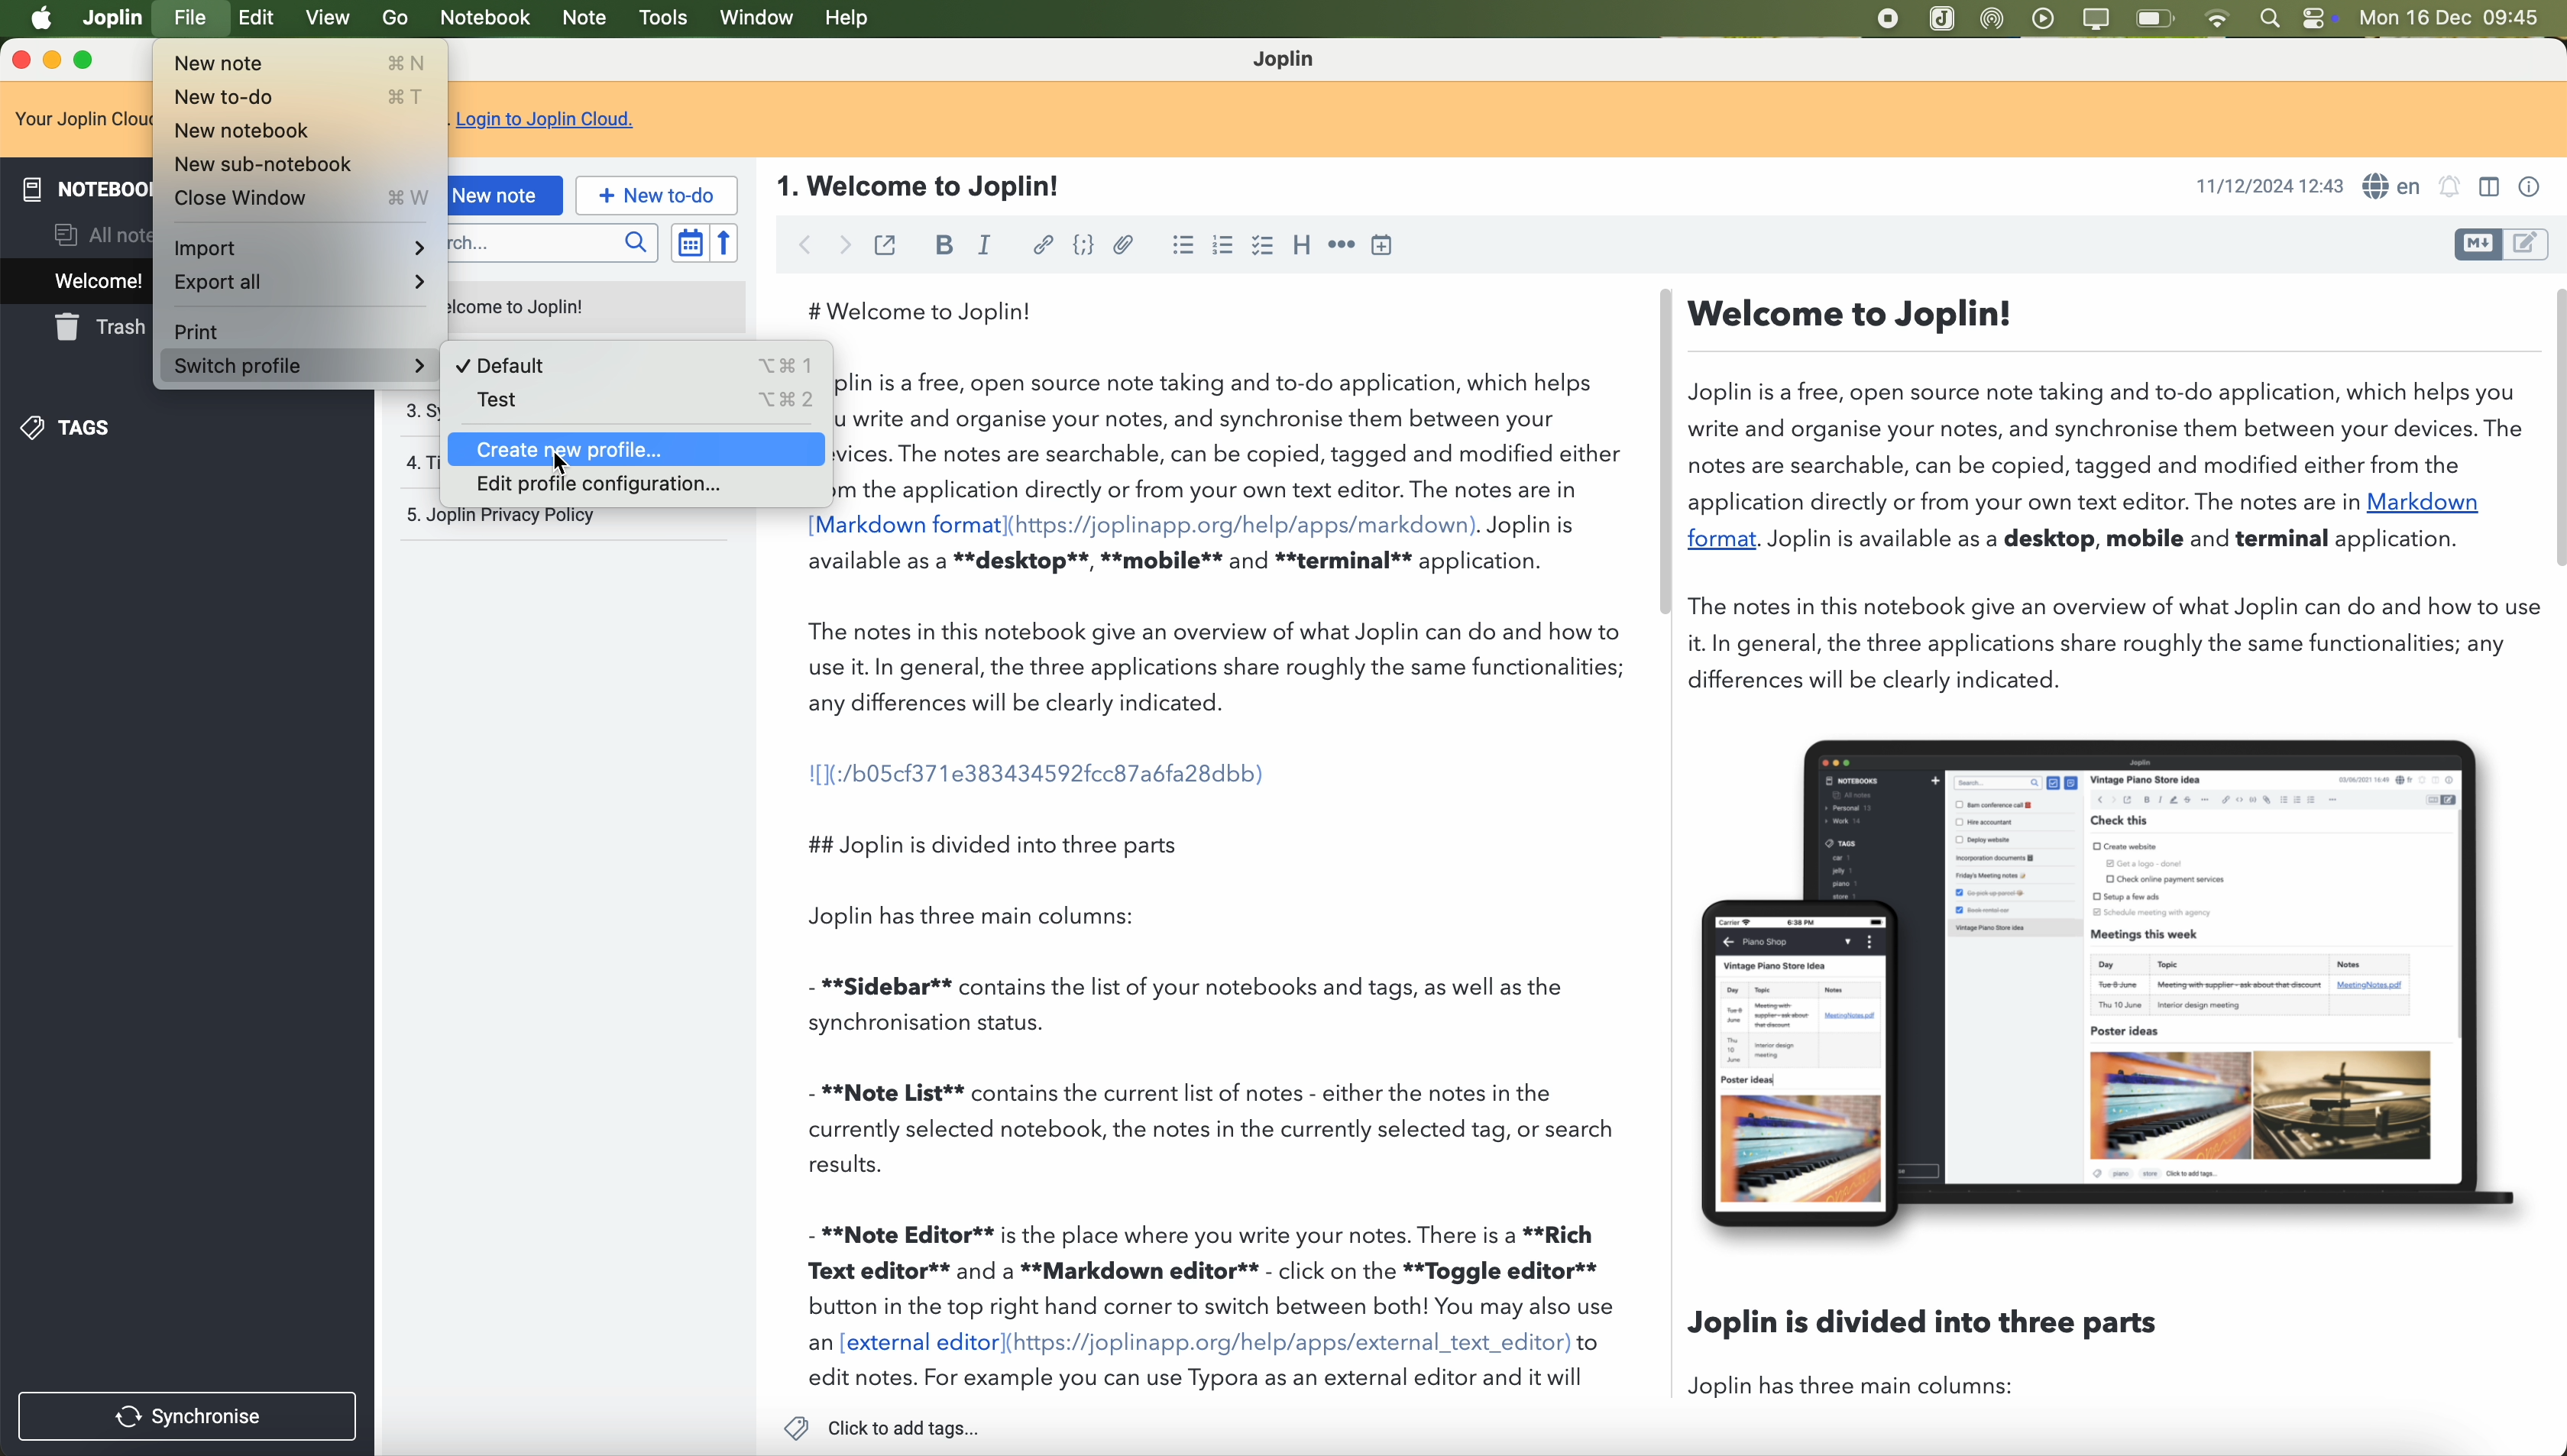  I want to click on reverse sort order, so click(723, 243).